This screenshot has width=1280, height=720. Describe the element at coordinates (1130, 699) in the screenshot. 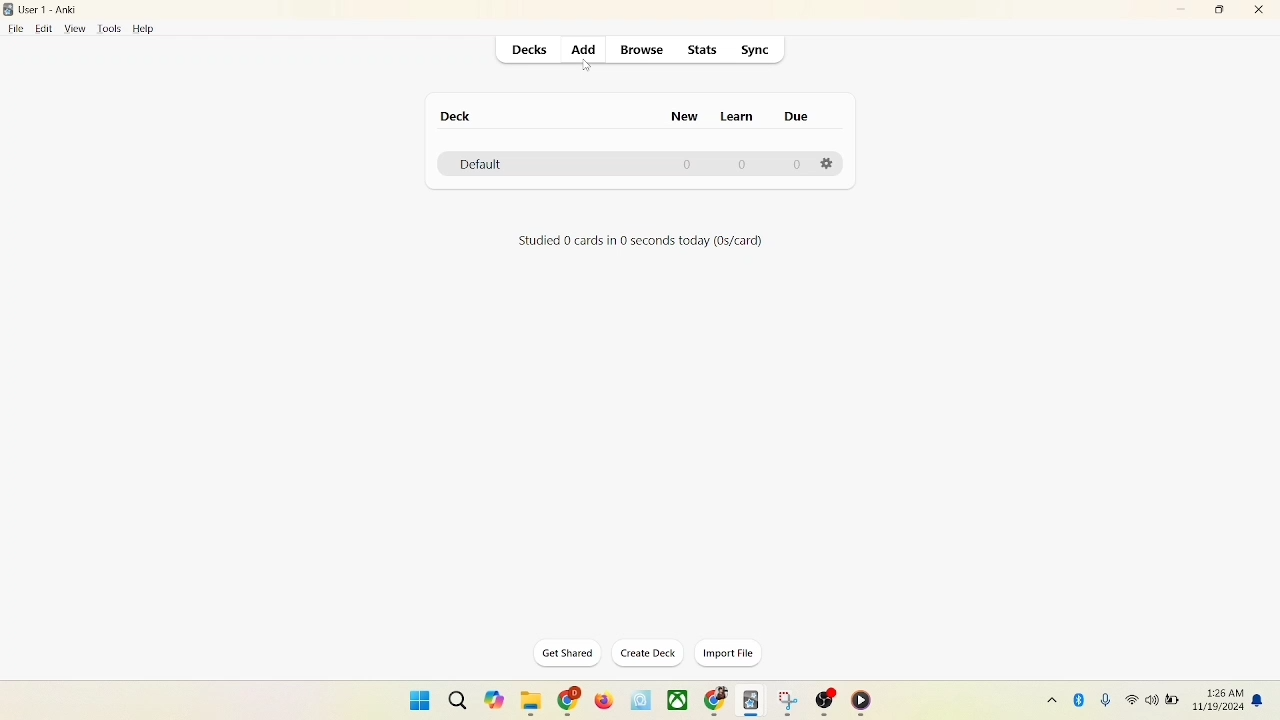

I see `wifi` at that location.